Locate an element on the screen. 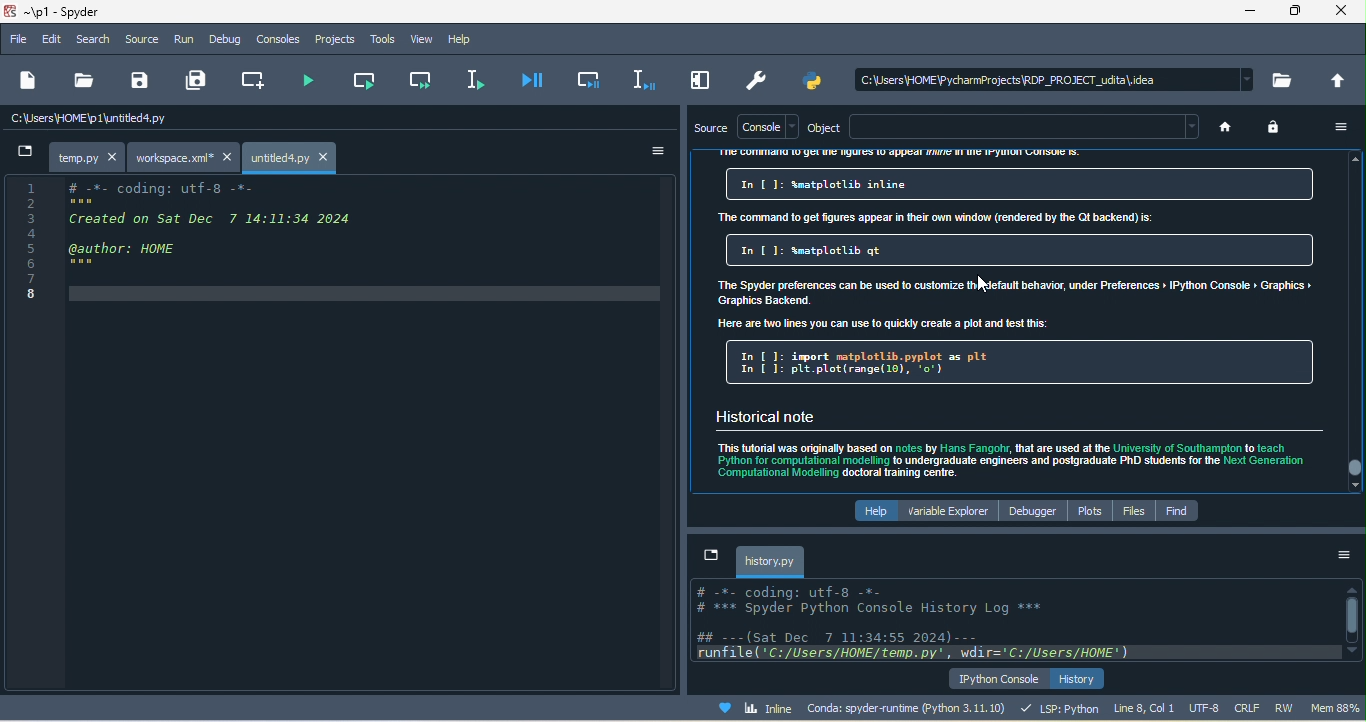 The width and height of the screenshot is (1366, 722). maximize is located at coordinates (1299, 11).